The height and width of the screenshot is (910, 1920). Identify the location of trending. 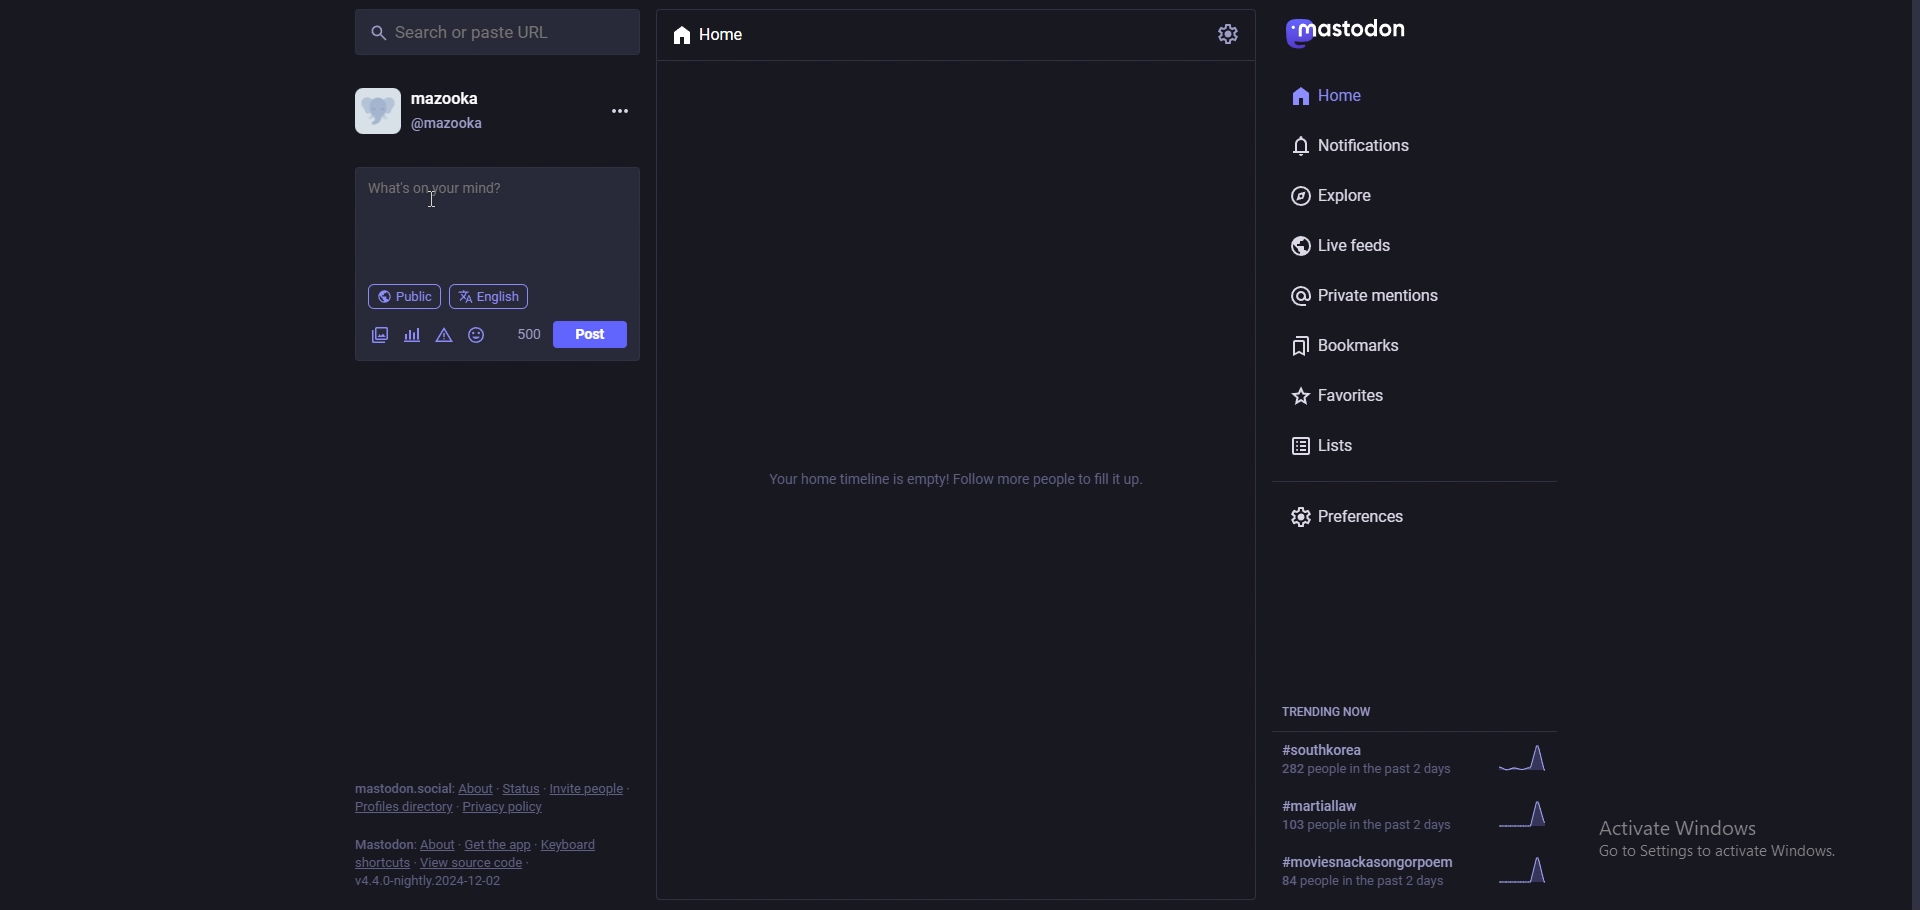
(1418, 757).